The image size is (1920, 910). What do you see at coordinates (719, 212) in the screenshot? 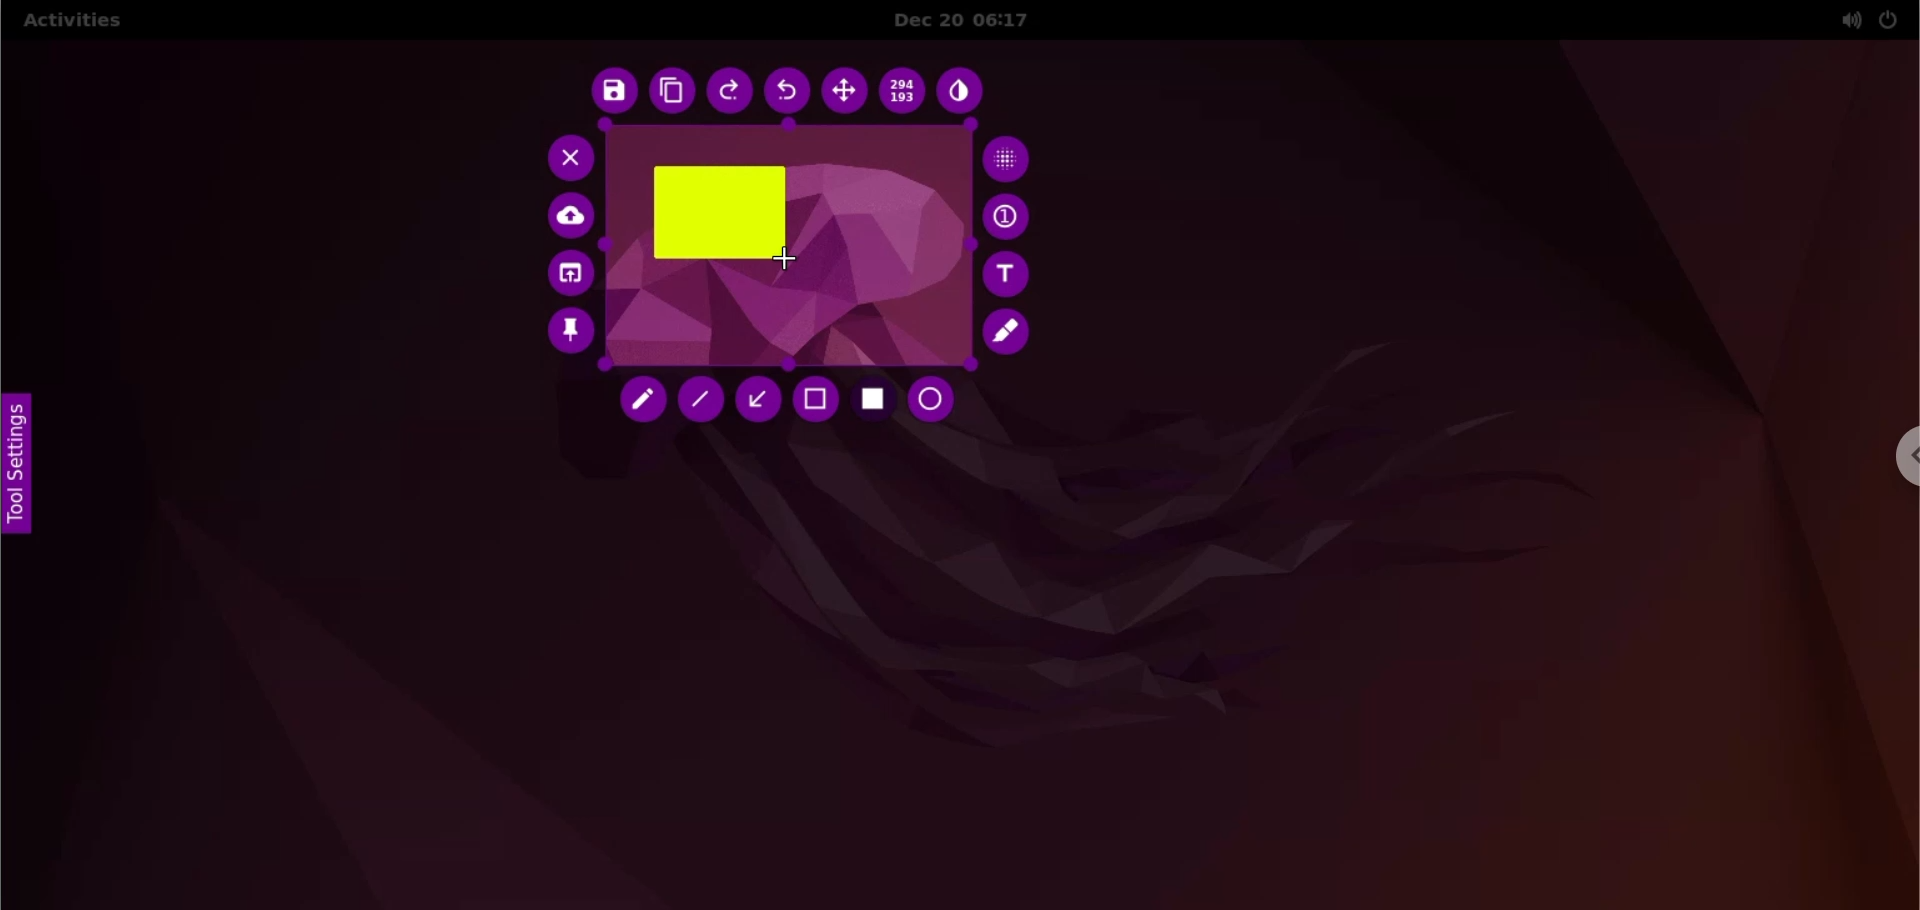
I see `rectangle` at bounding box center [719, 212].